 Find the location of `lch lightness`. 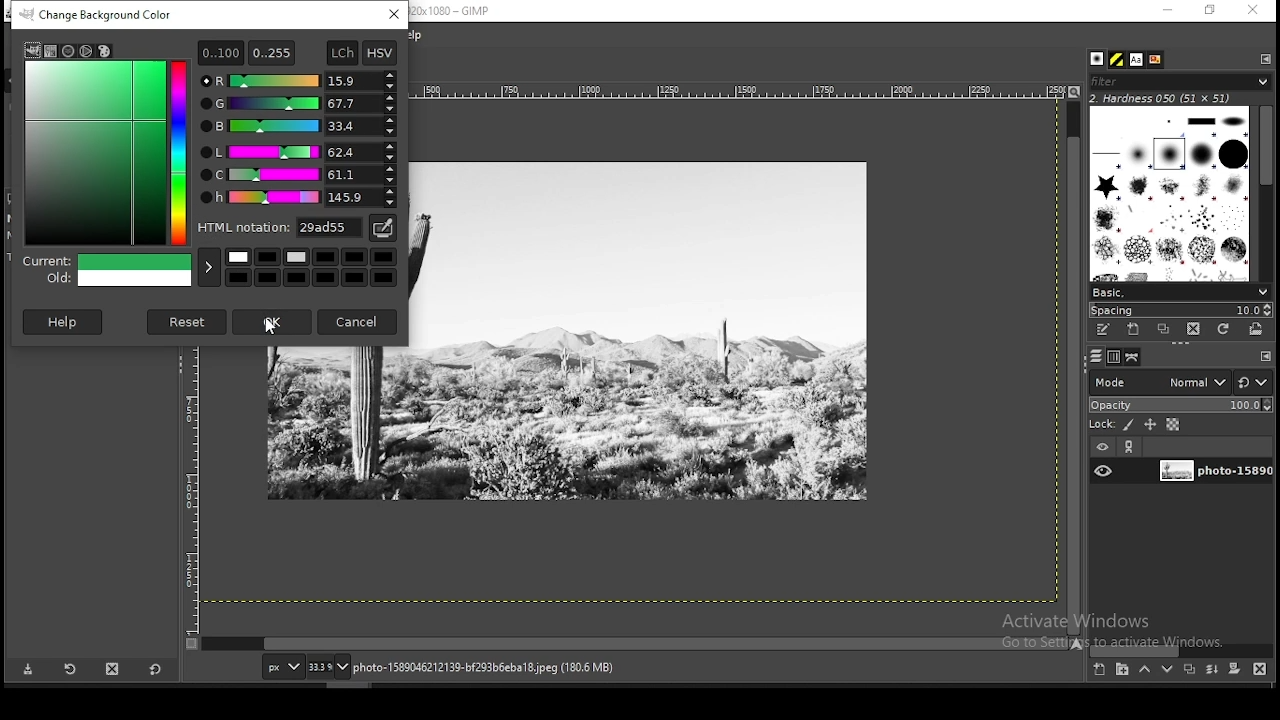

lch lightness is located at coordinates (296, 151).